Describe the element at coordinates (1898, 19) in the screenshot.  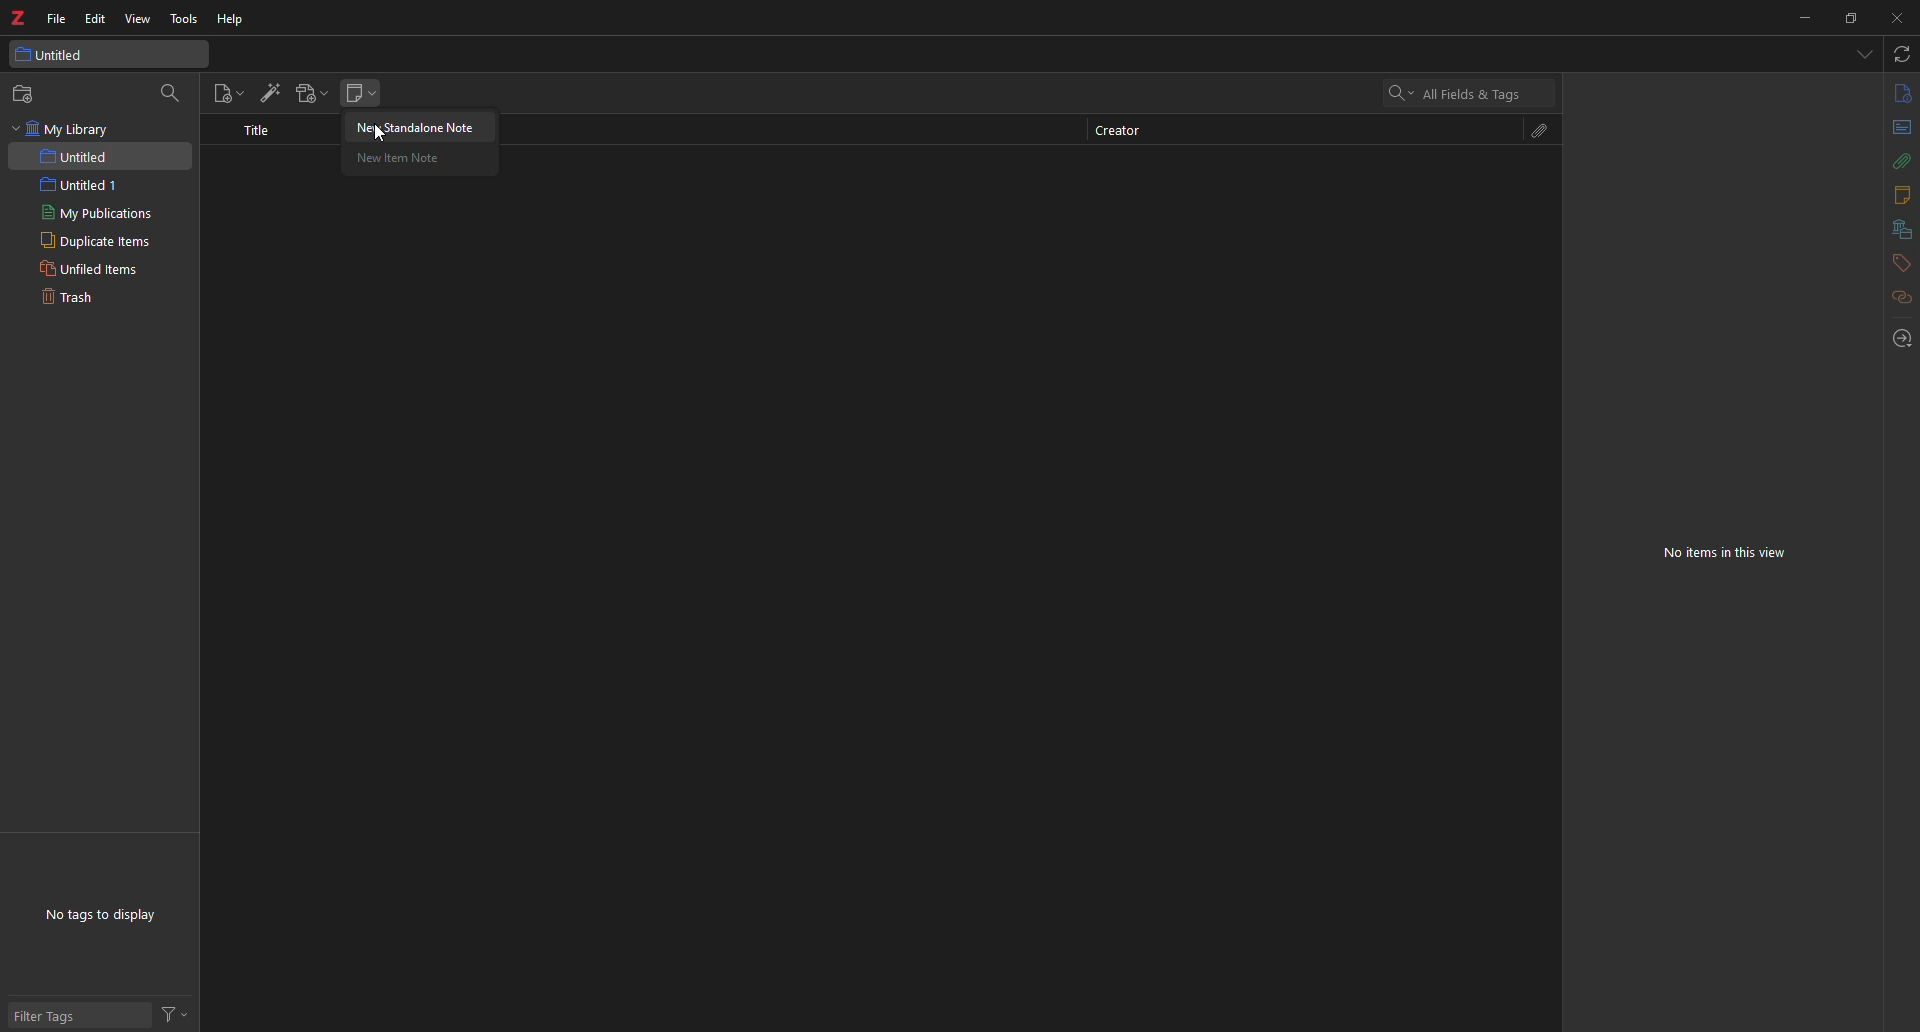
I see `close` at that location.